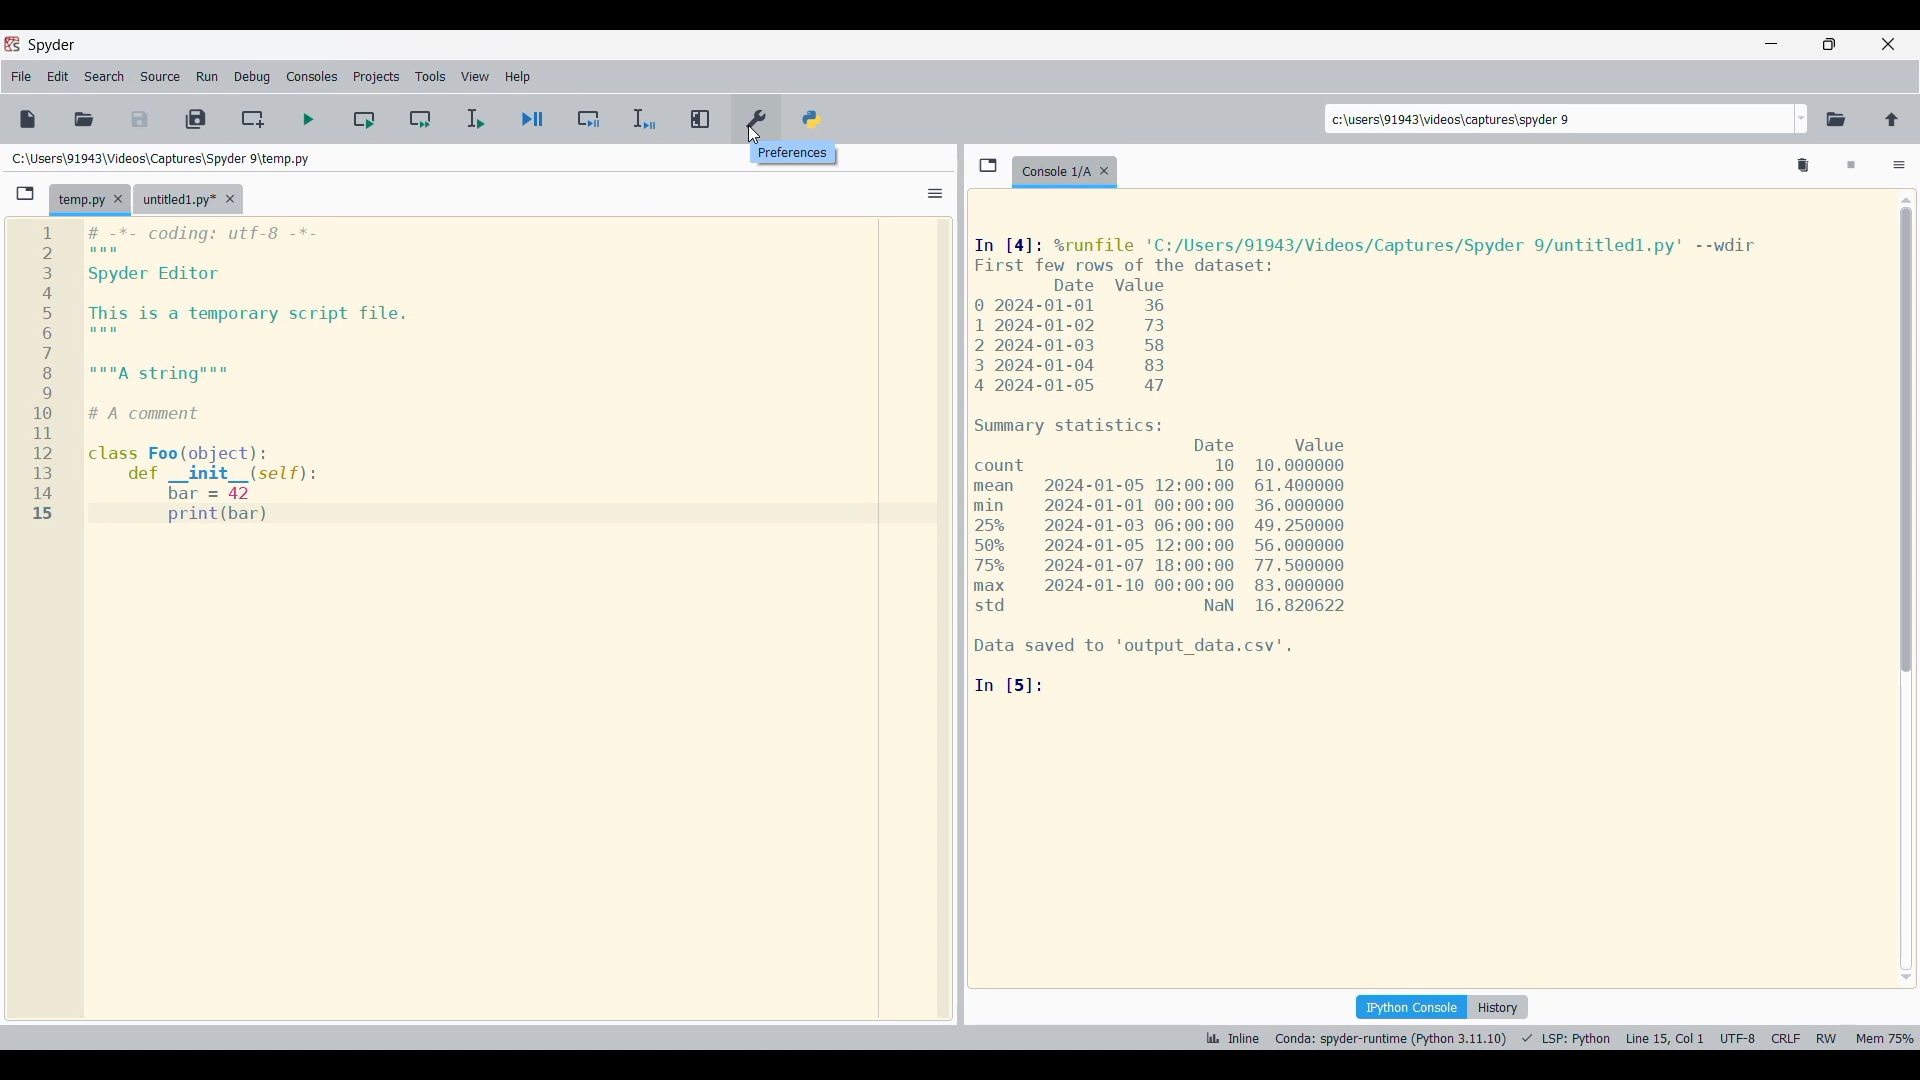 Image resolution: width=1920 pixels, height=1080 pixels. What do you see at coordinates (22, 77) in the screenshot?
I see `File menu` at bounding box center [22, 77].